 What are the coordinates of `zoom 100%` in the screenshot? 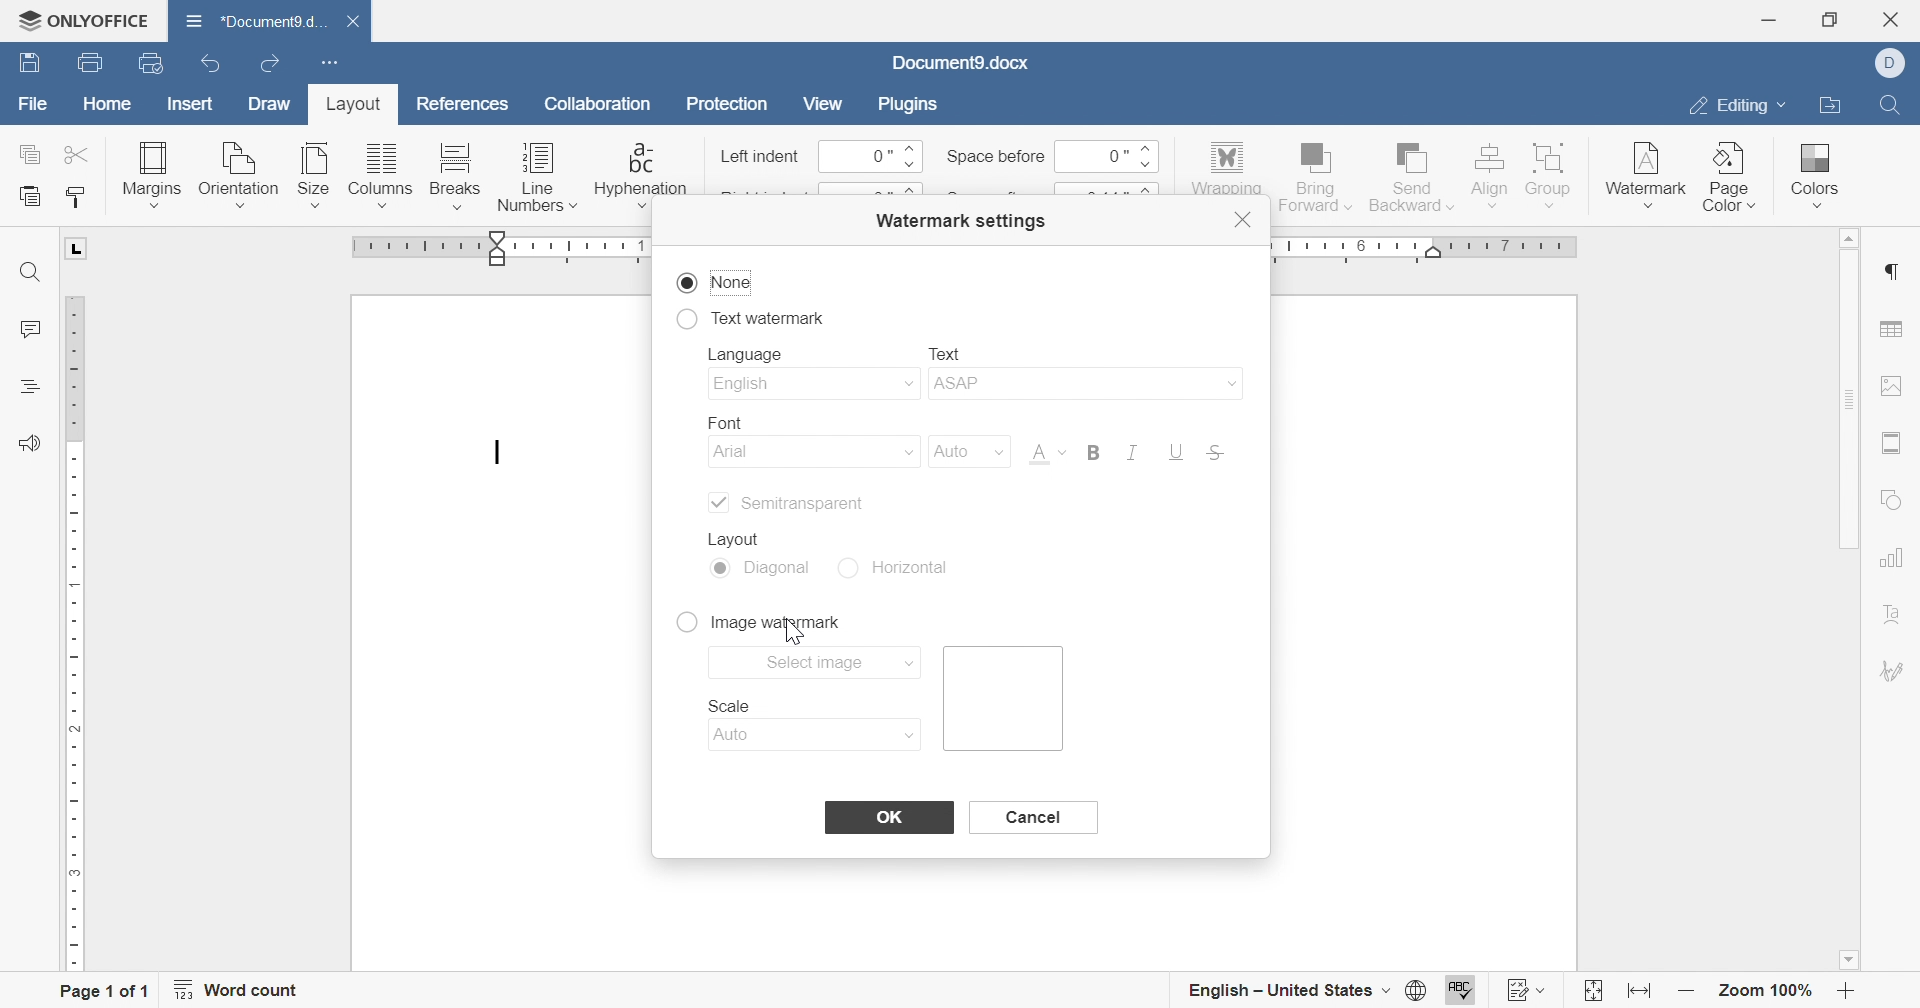 It's located at (1768, 994).